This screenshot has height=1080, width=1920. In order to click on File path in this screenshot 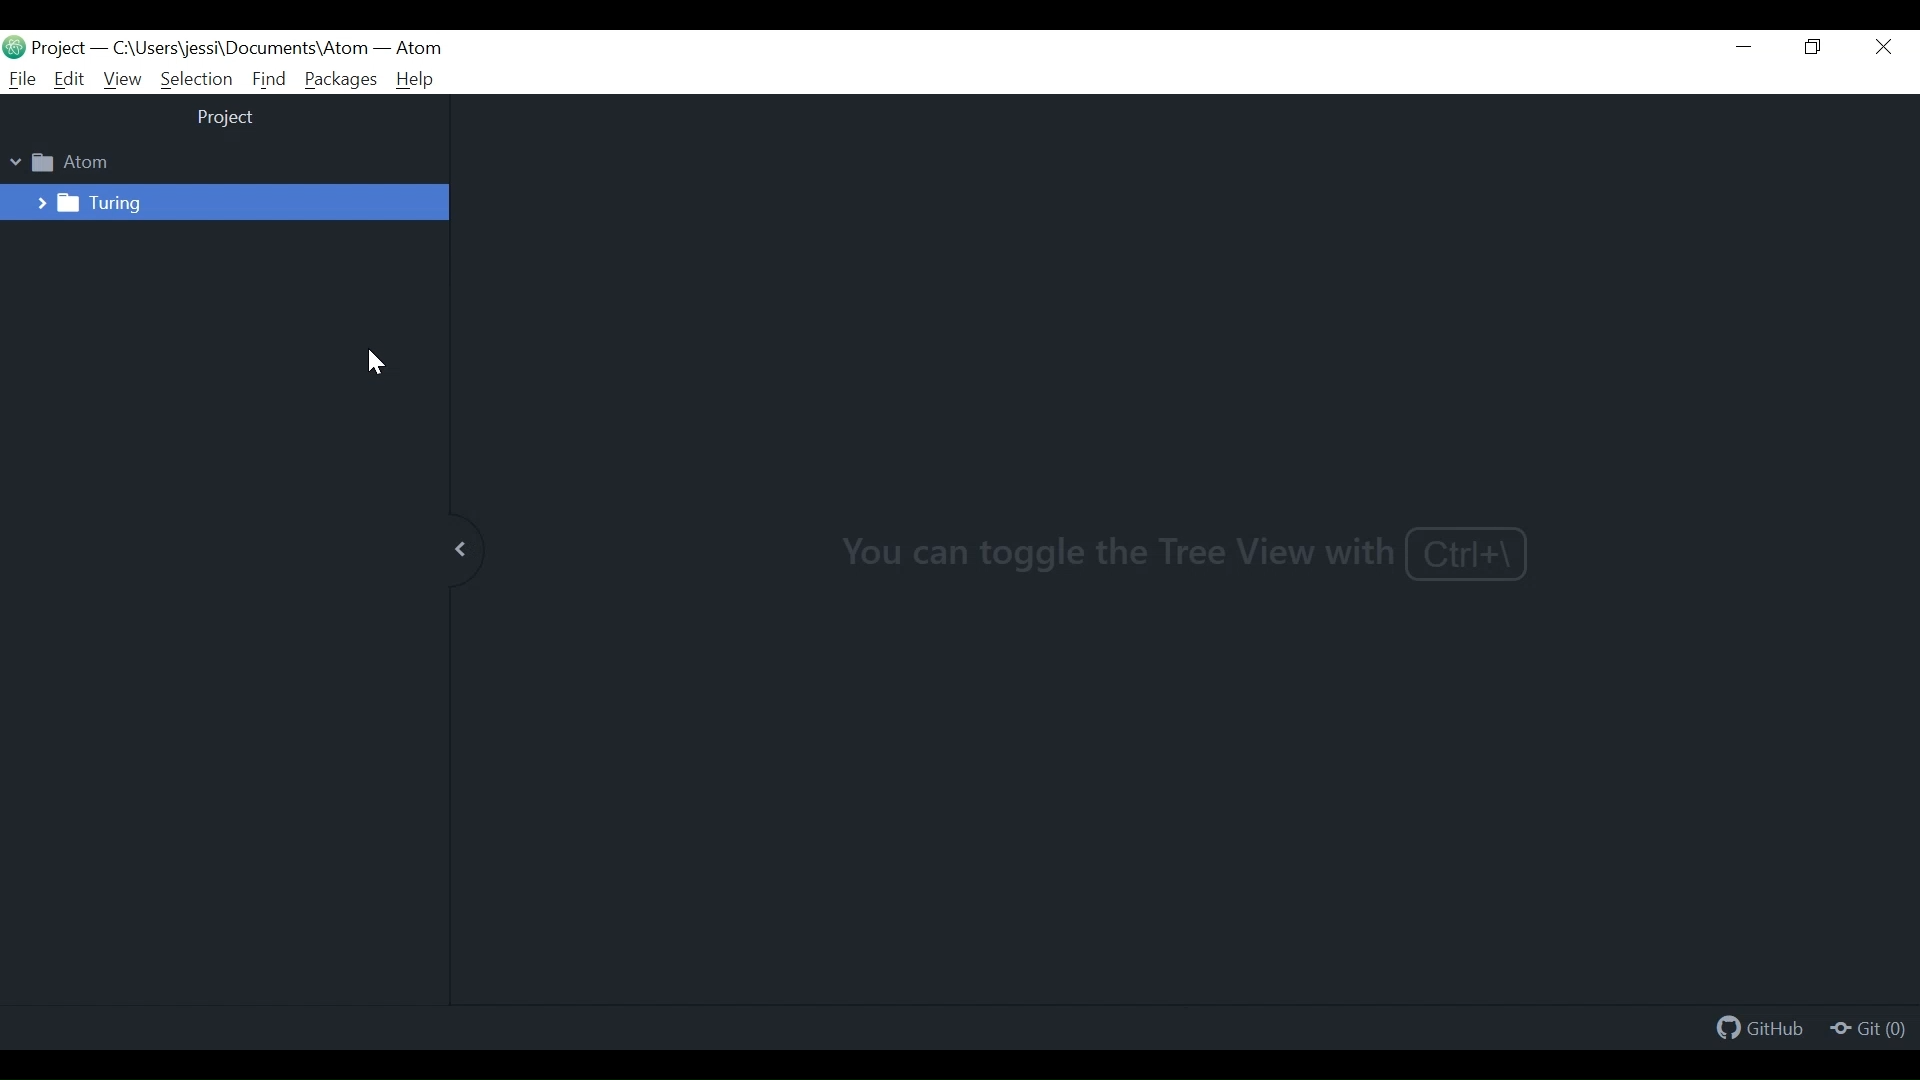, I will do `click(236, 49)`.